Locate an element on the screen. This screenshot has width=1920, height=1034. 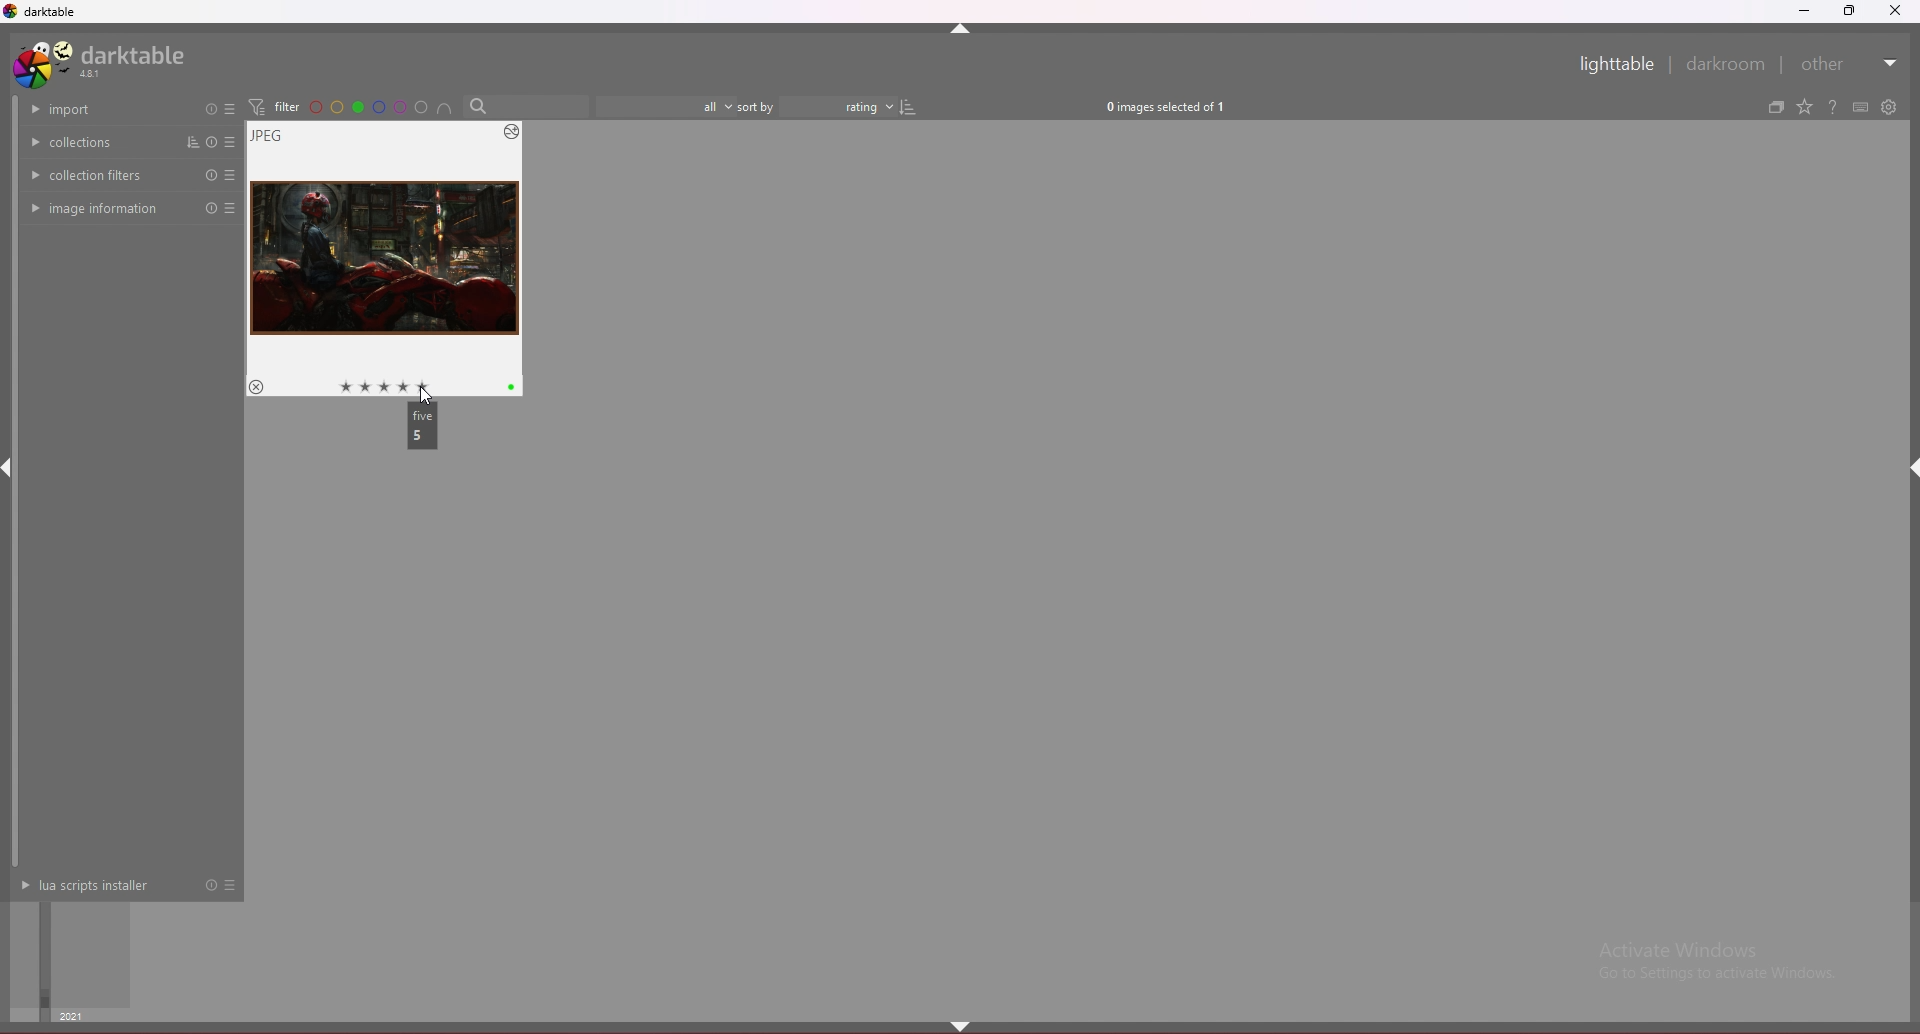
darktable is located at coordinates (43, 12).